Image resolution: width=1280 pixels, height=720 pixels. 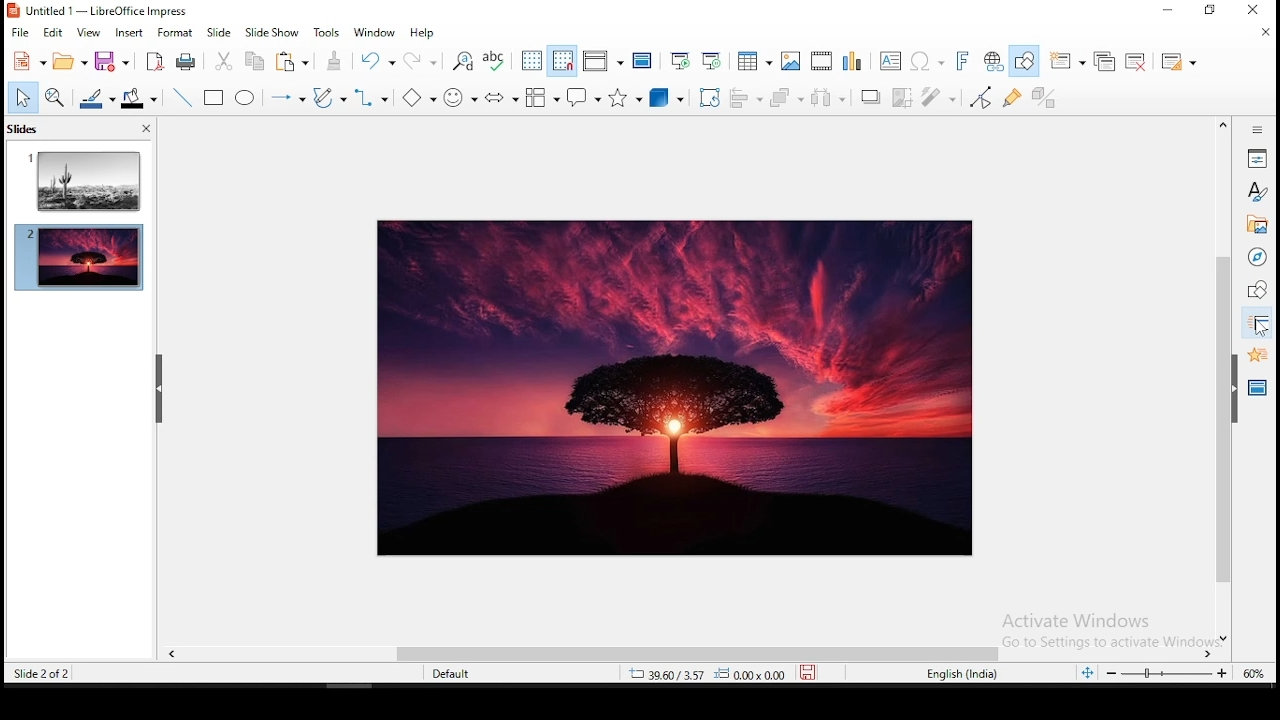 I want to click on file, so click(x=20, y=31).